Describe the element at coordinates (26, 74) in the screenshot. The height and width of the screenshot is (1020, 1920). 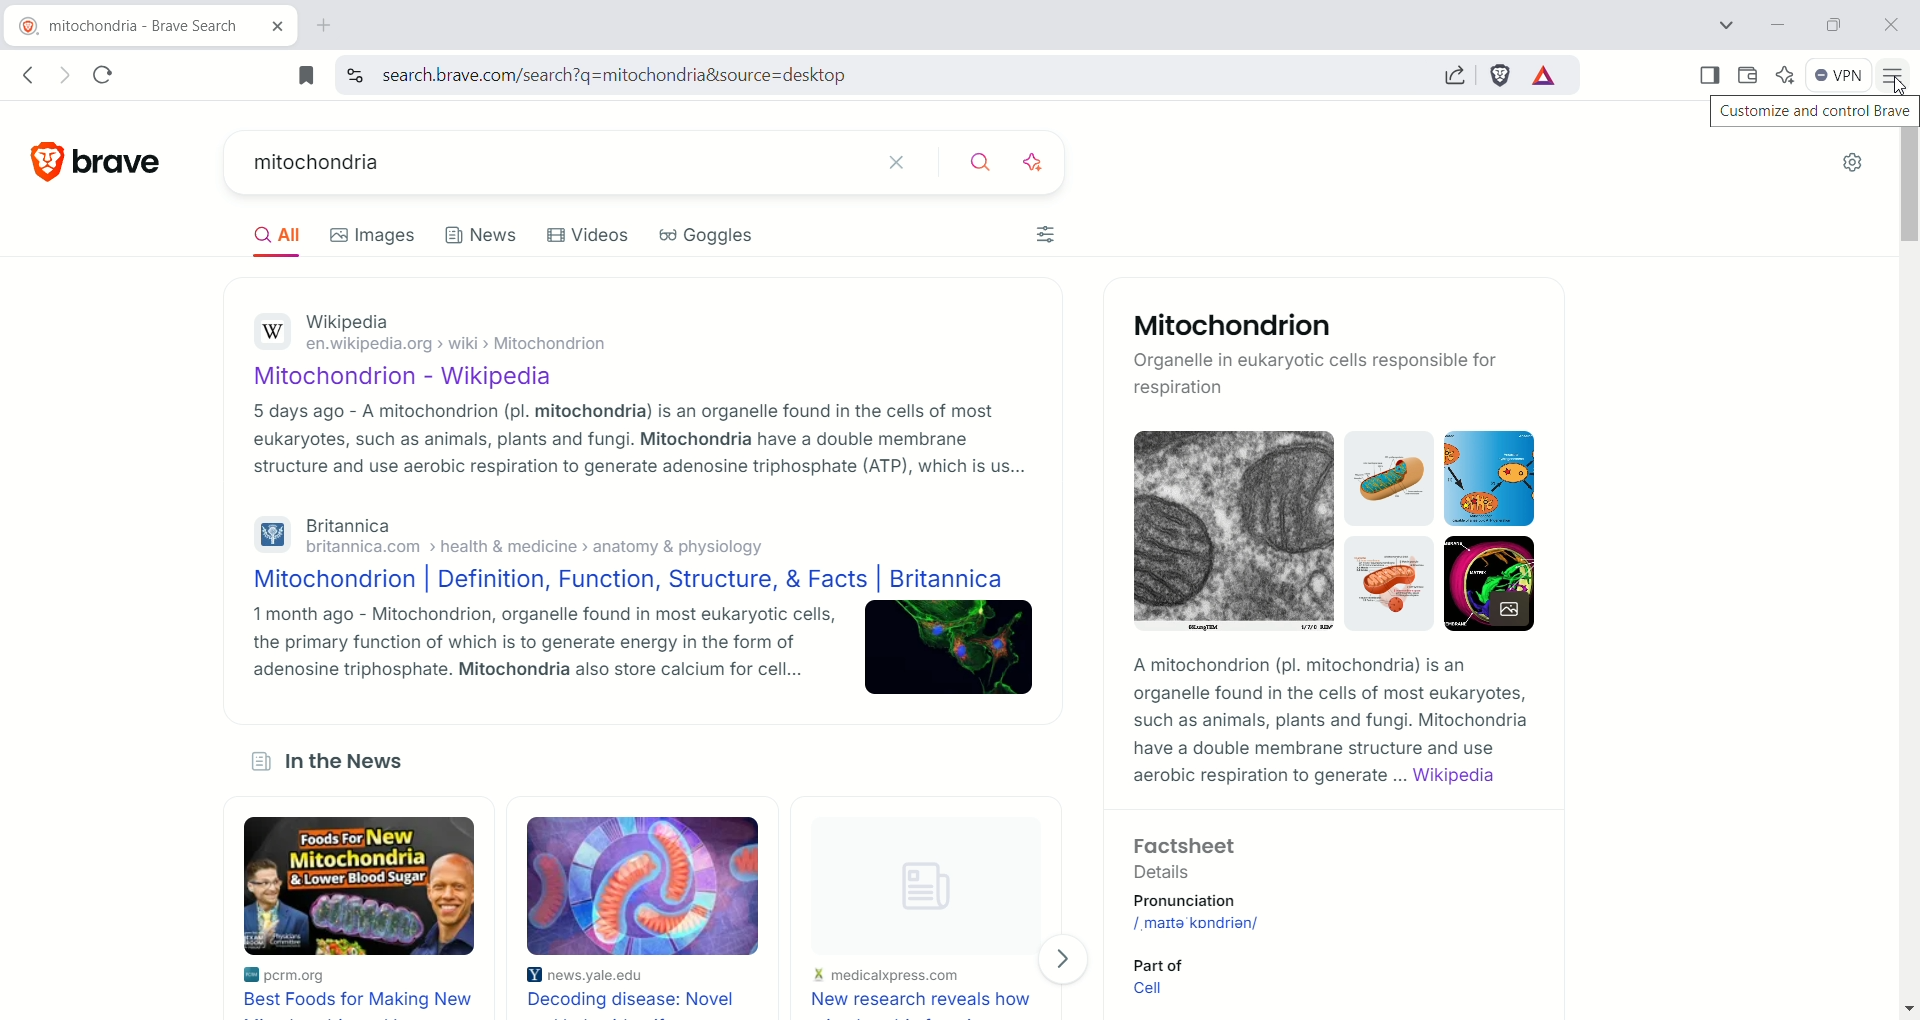
I see `go back` at that location.